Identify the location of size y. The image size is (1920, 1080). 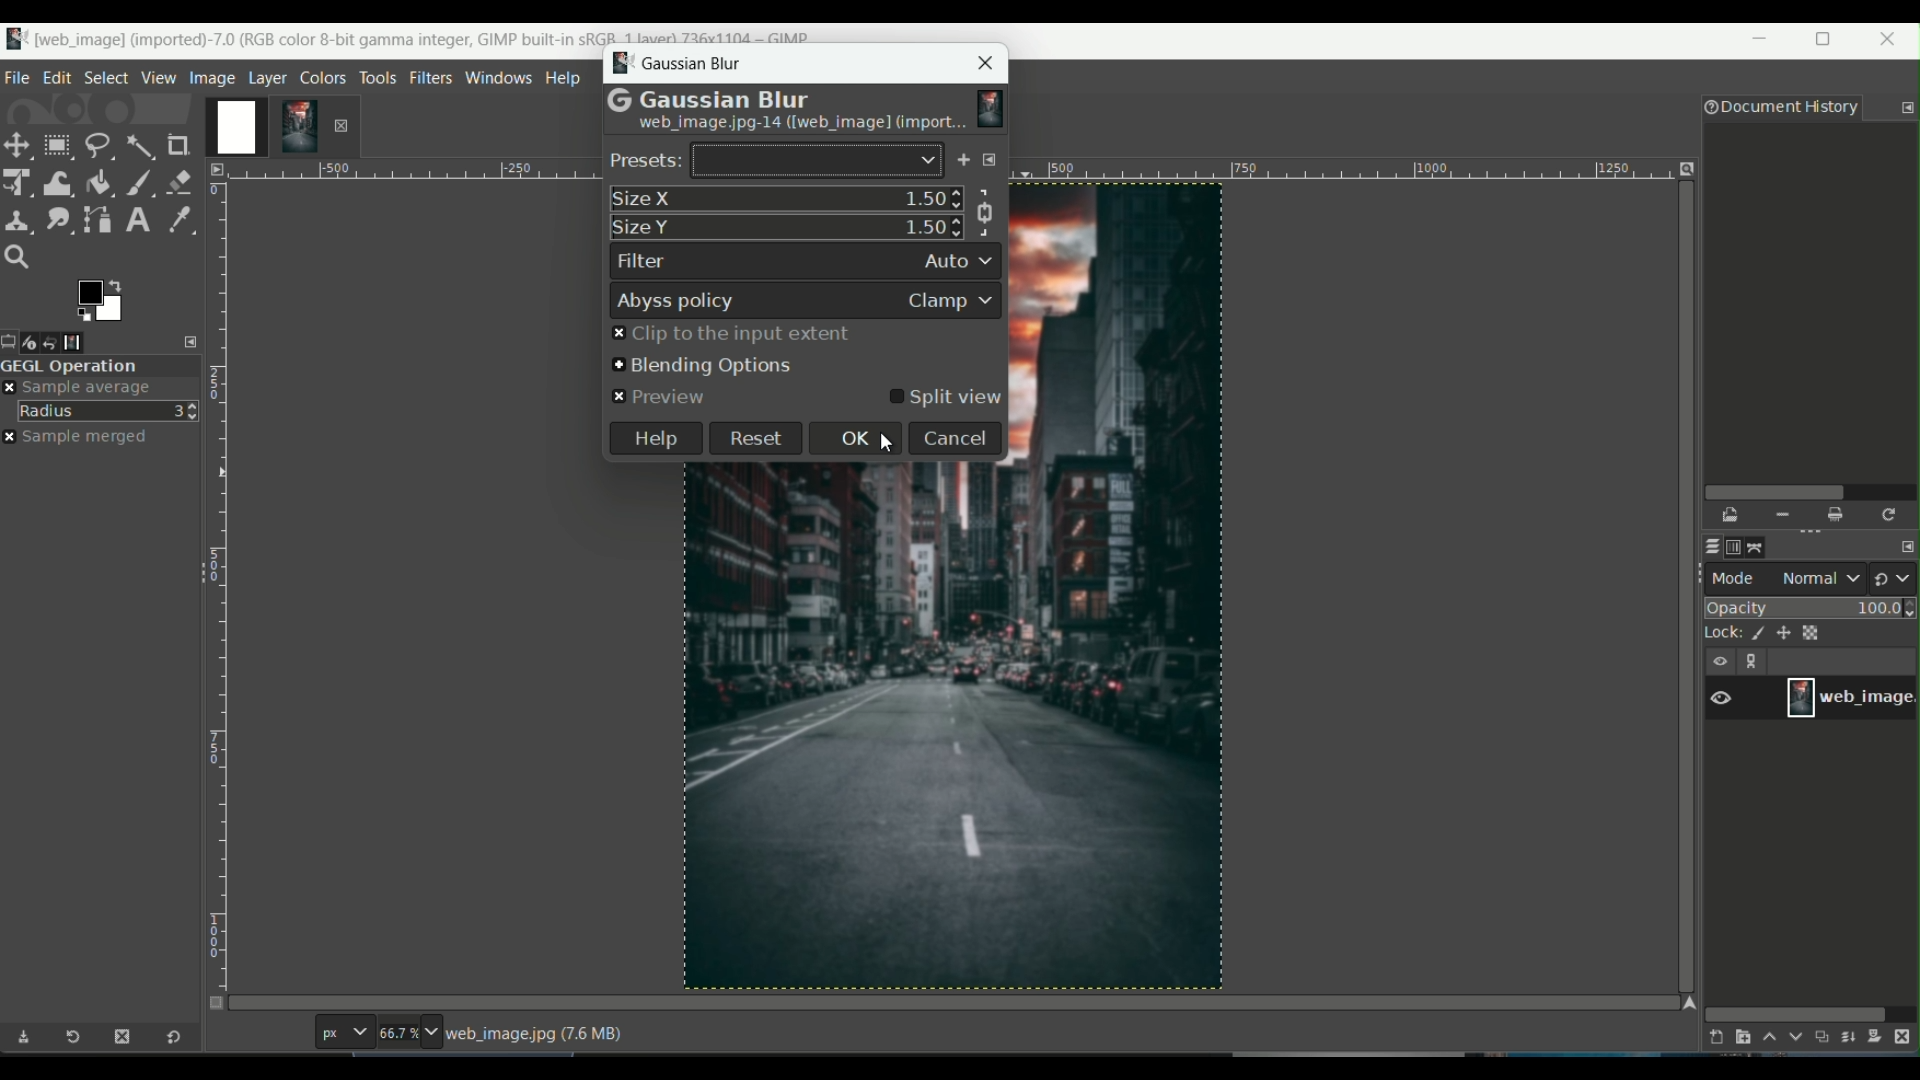
(645, 228).